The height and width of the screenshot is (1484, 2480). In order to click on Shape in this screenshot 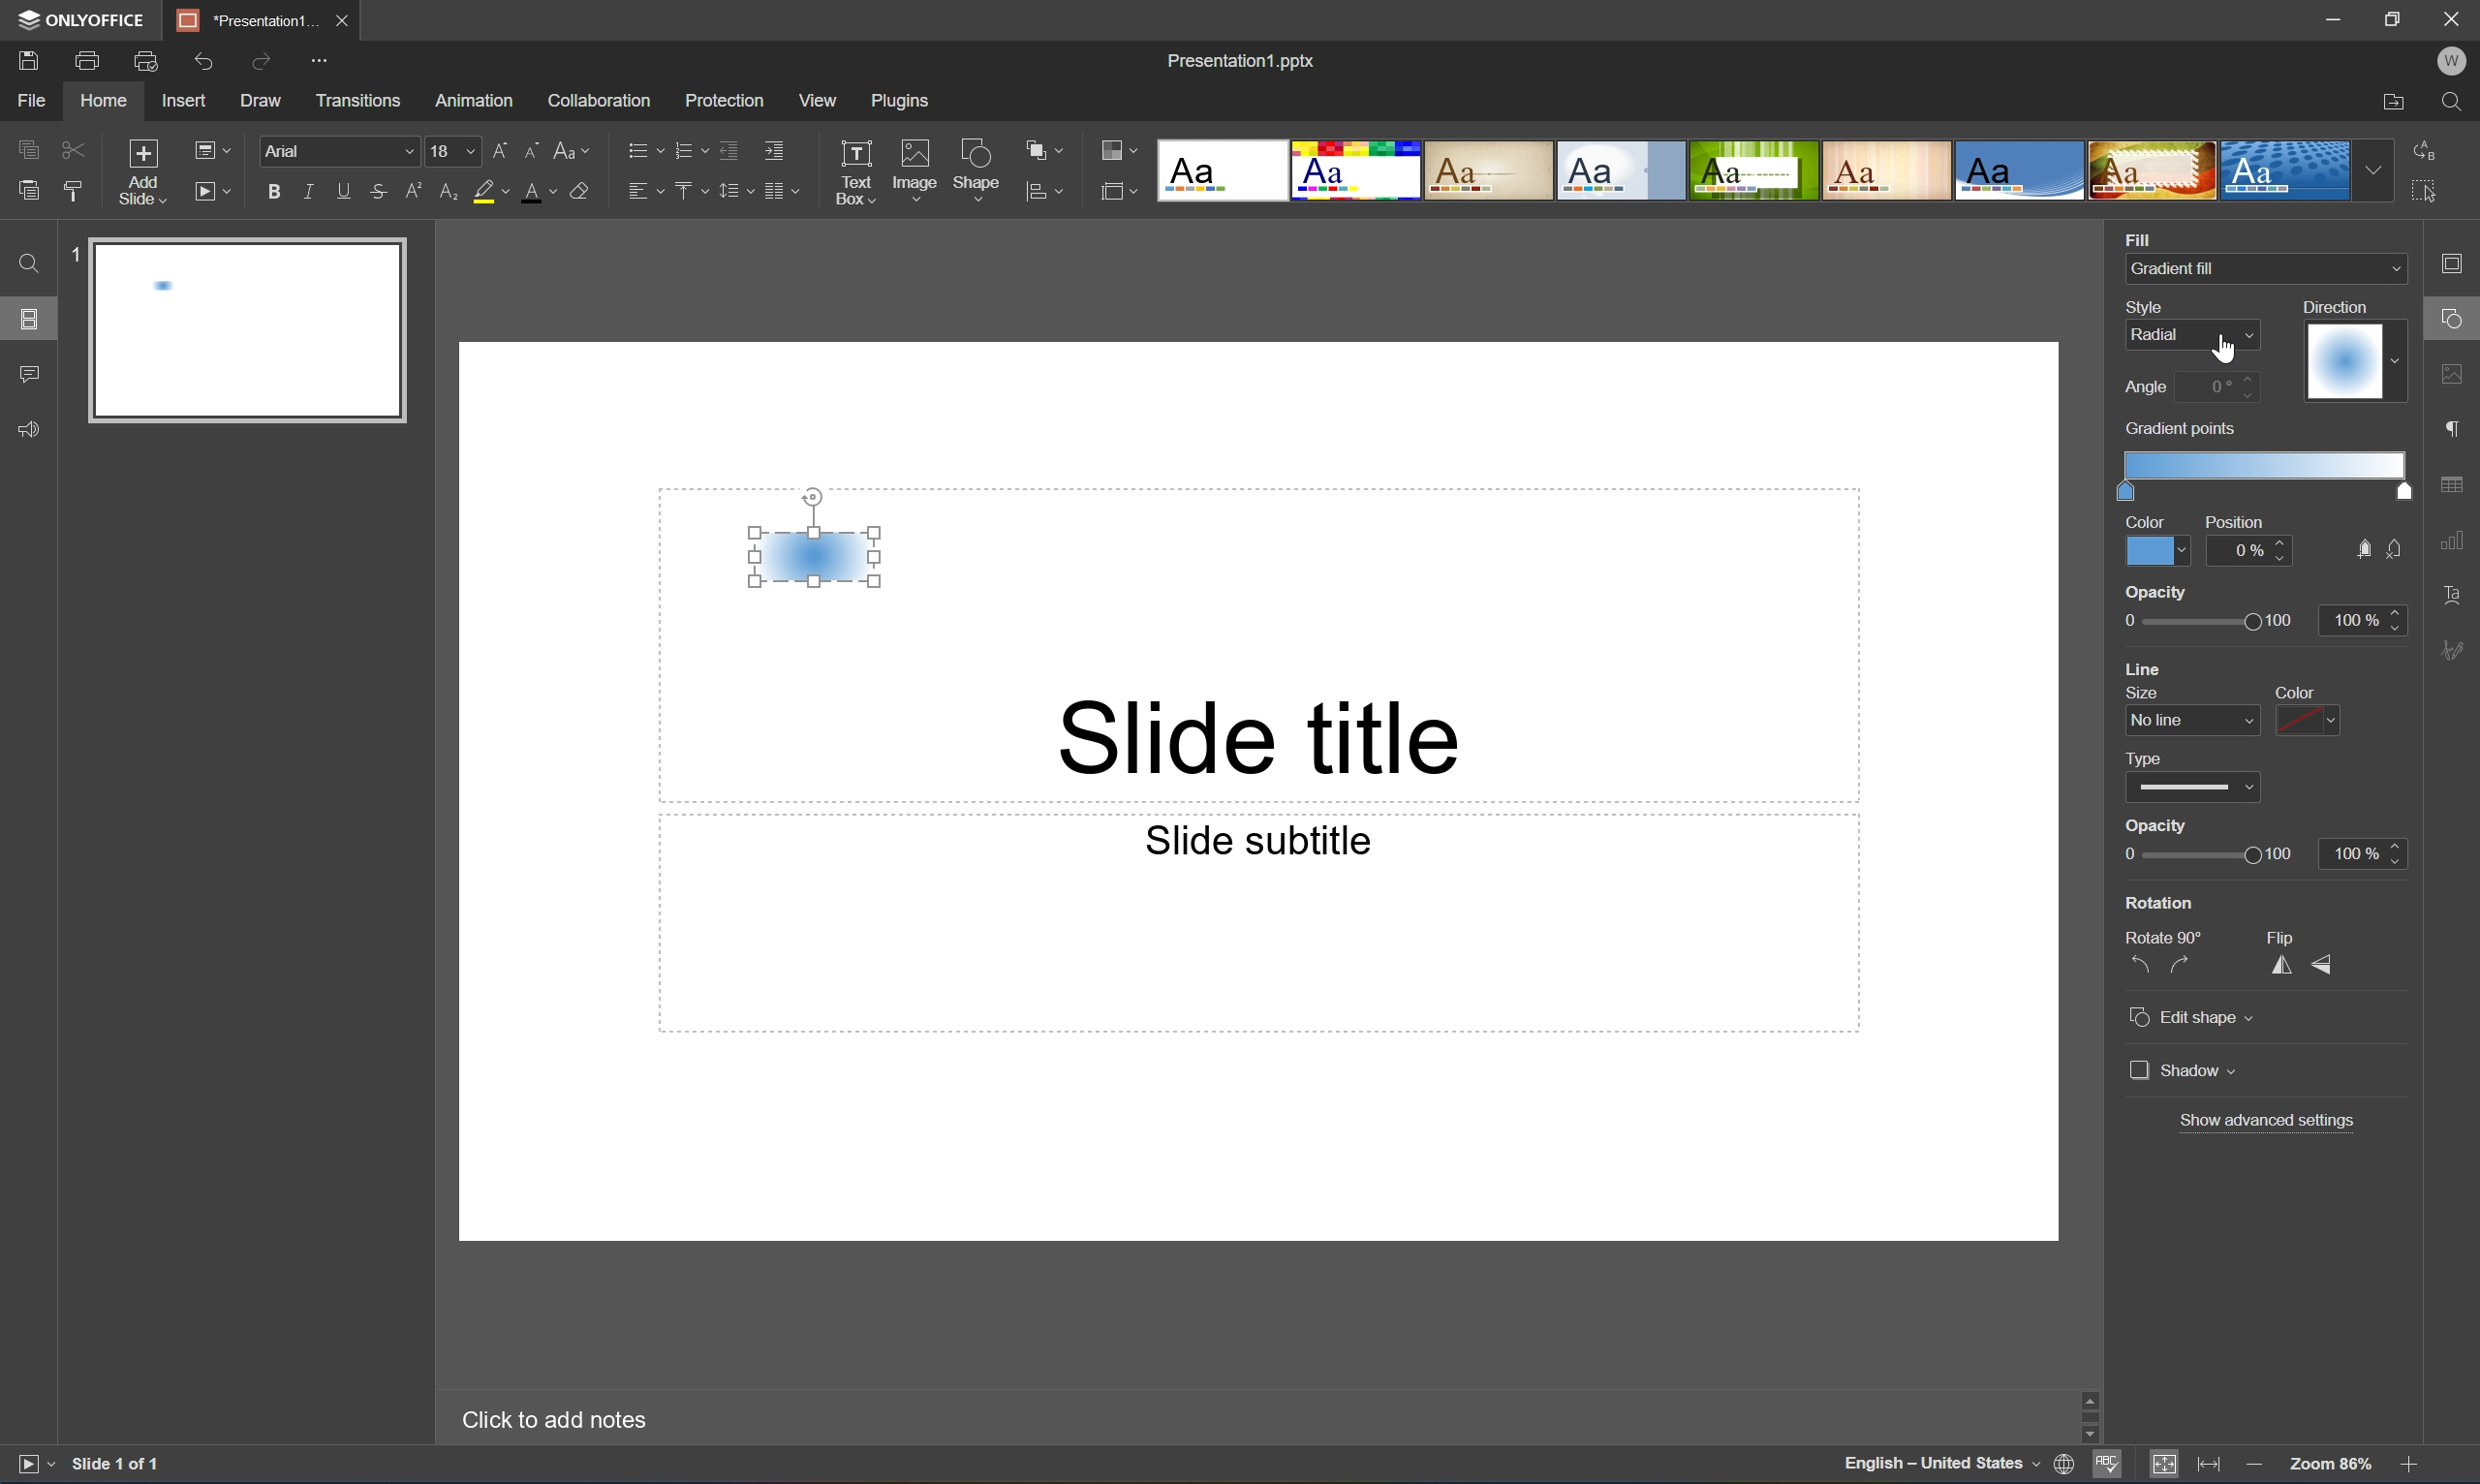, I will do `click(978, 174)`.